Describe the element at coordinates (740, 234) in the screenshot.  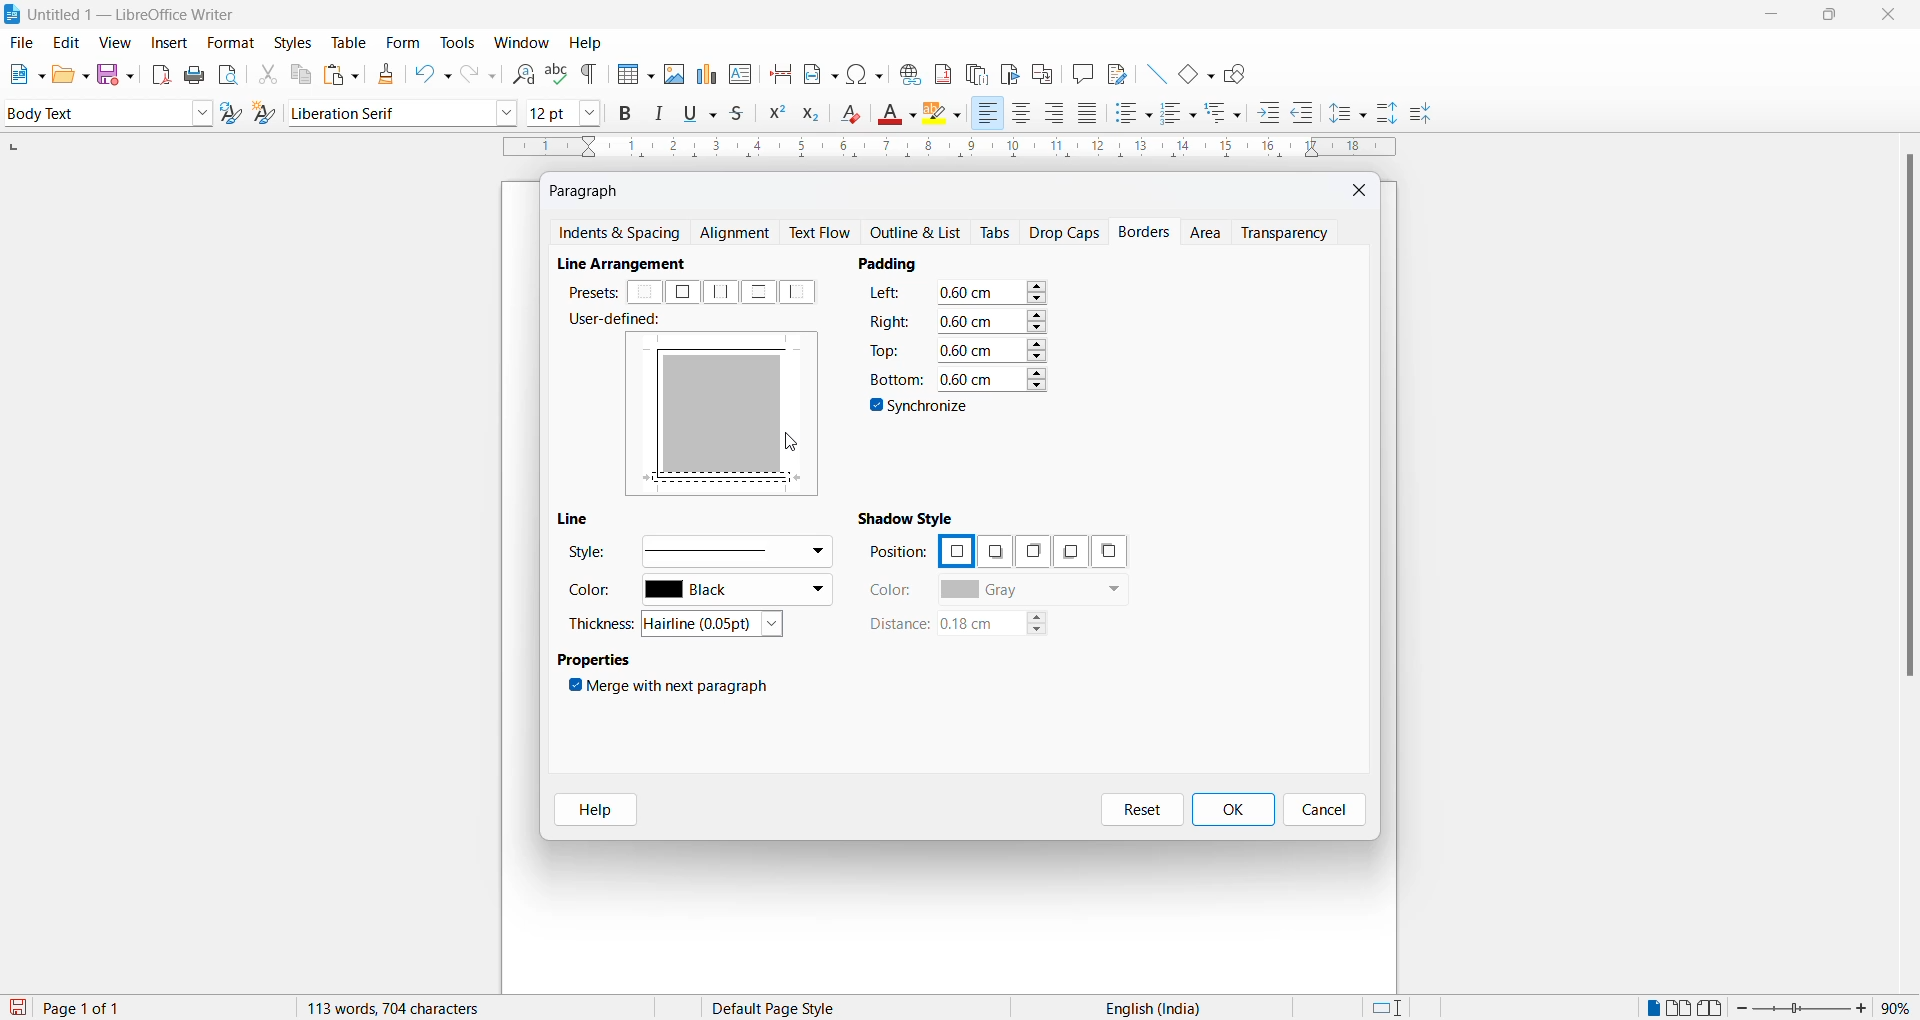
I see `alignment` at that location.